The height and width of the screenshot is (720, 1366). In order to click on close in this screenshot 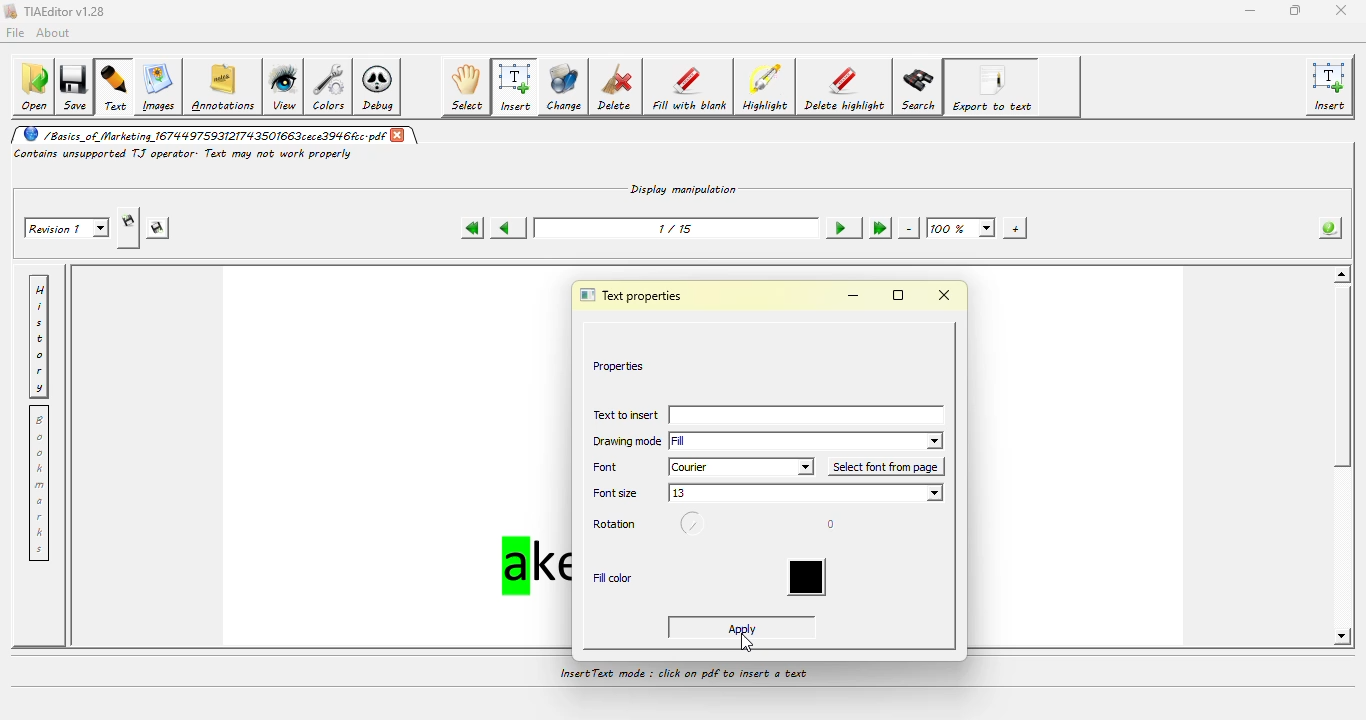, I will do `click(1340, 10)`.